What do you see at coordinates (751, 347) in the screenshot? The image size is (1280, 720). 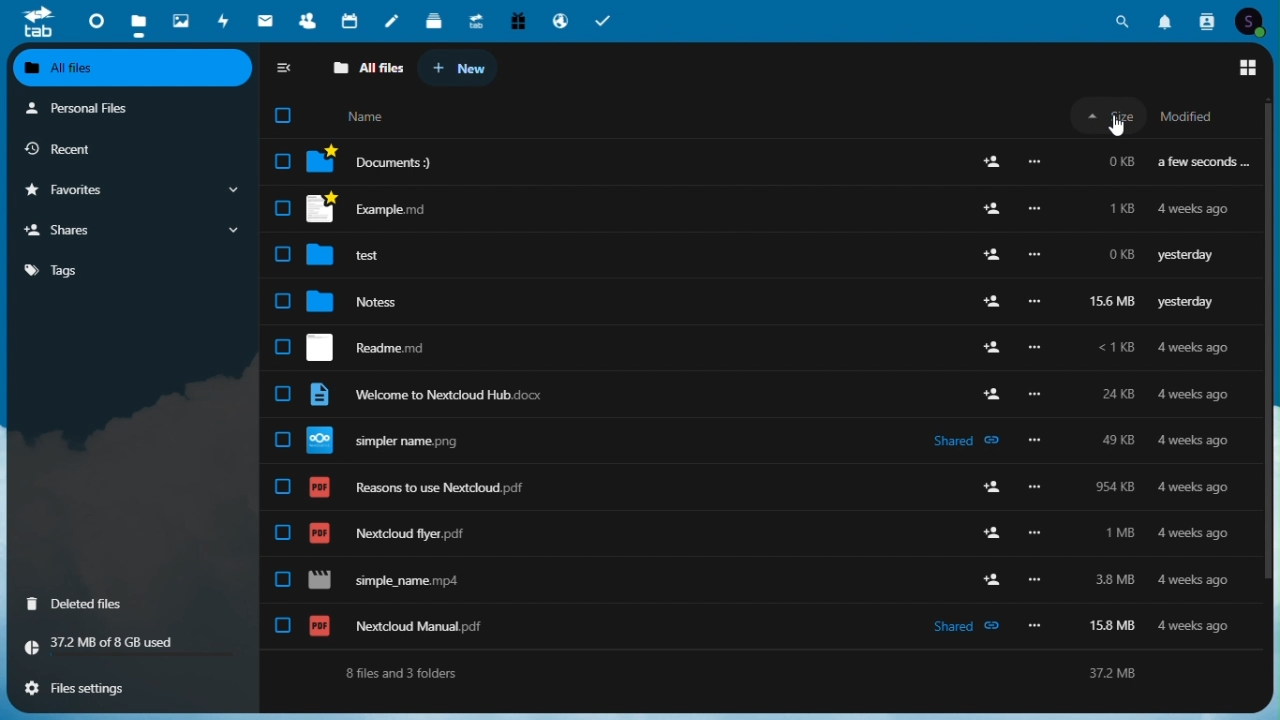 I see `Nextcloud flyer 1` at bounding box center [751, 347].